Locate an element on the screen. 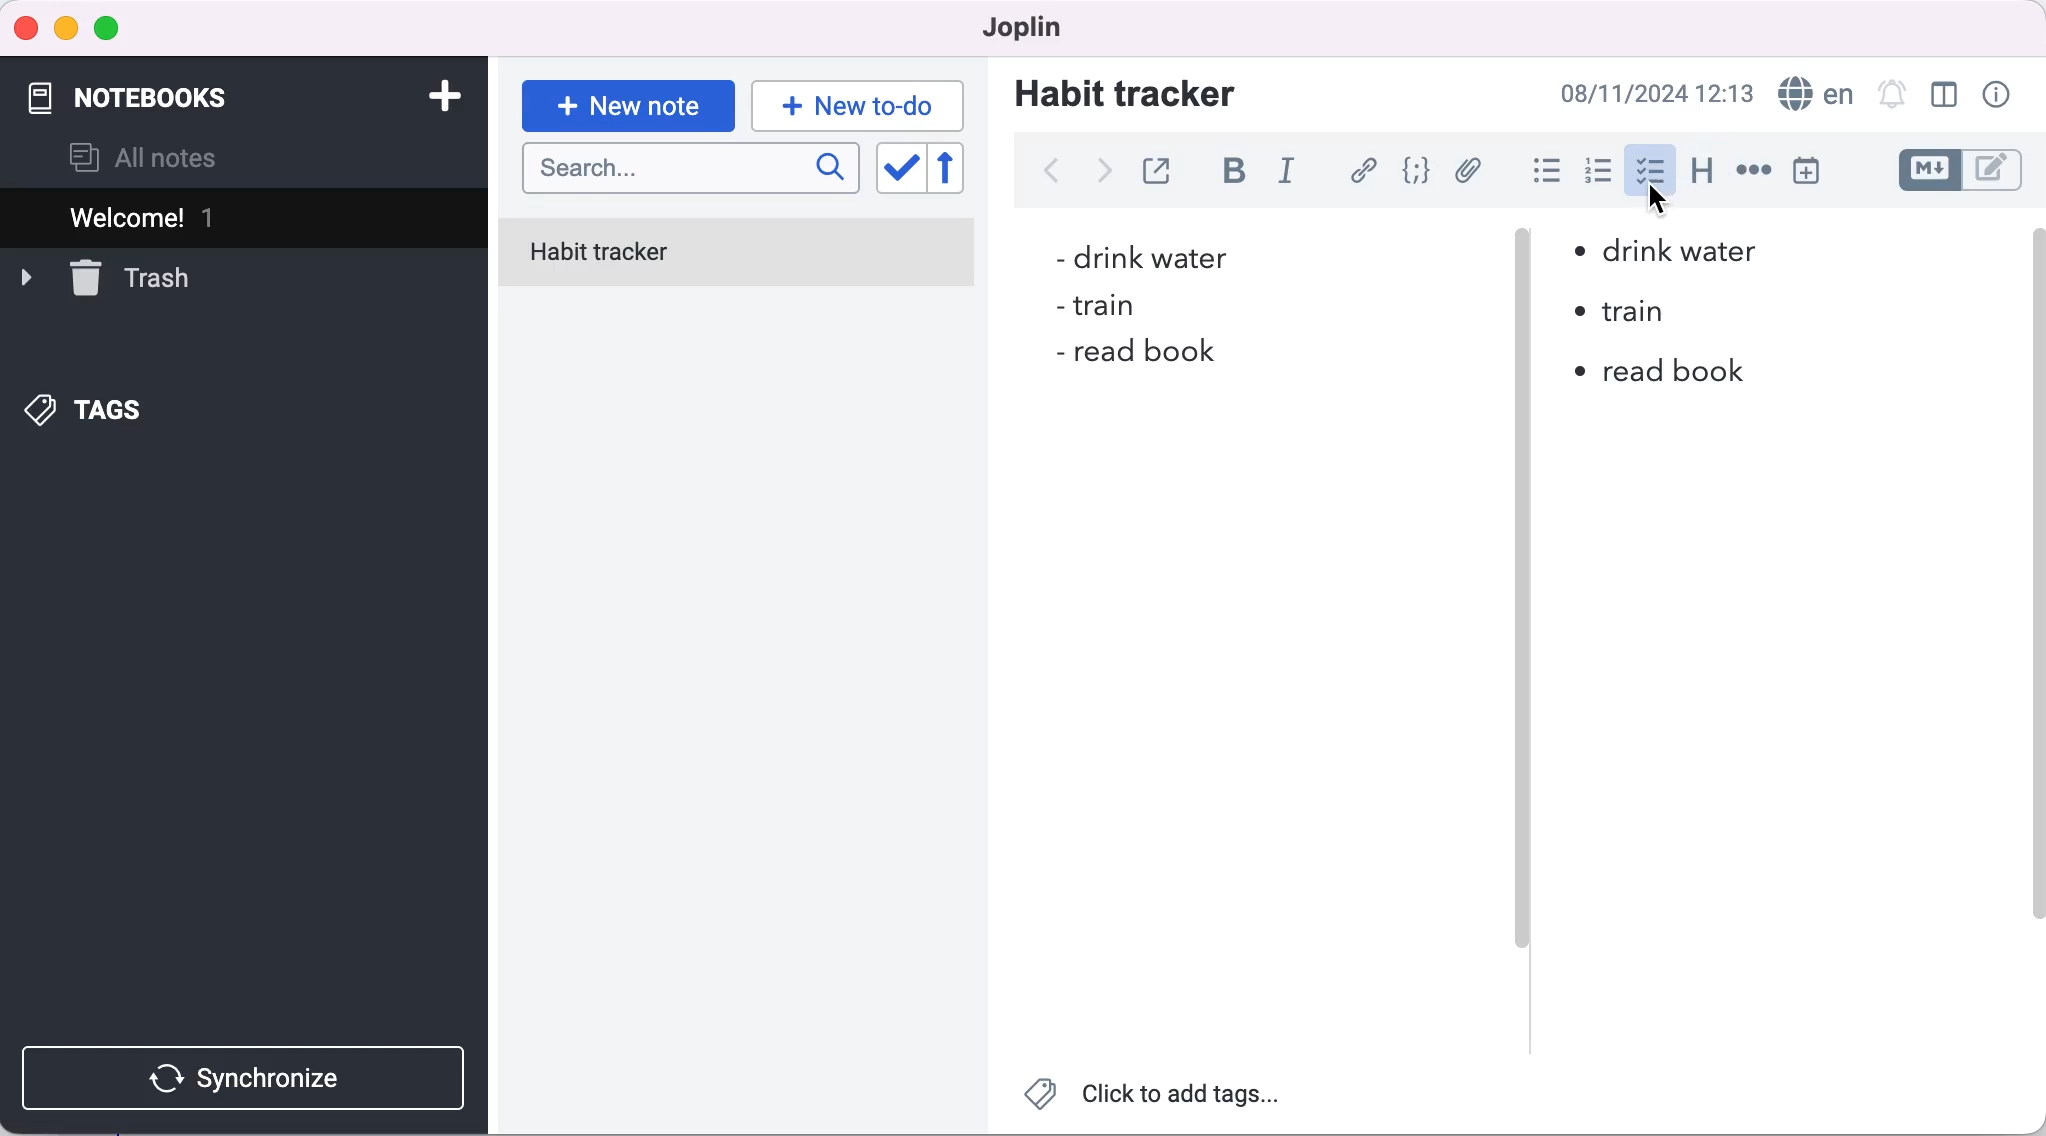 The width and height of the screenshot is (2046, 1136). back is located at coordinates (1050, 171).